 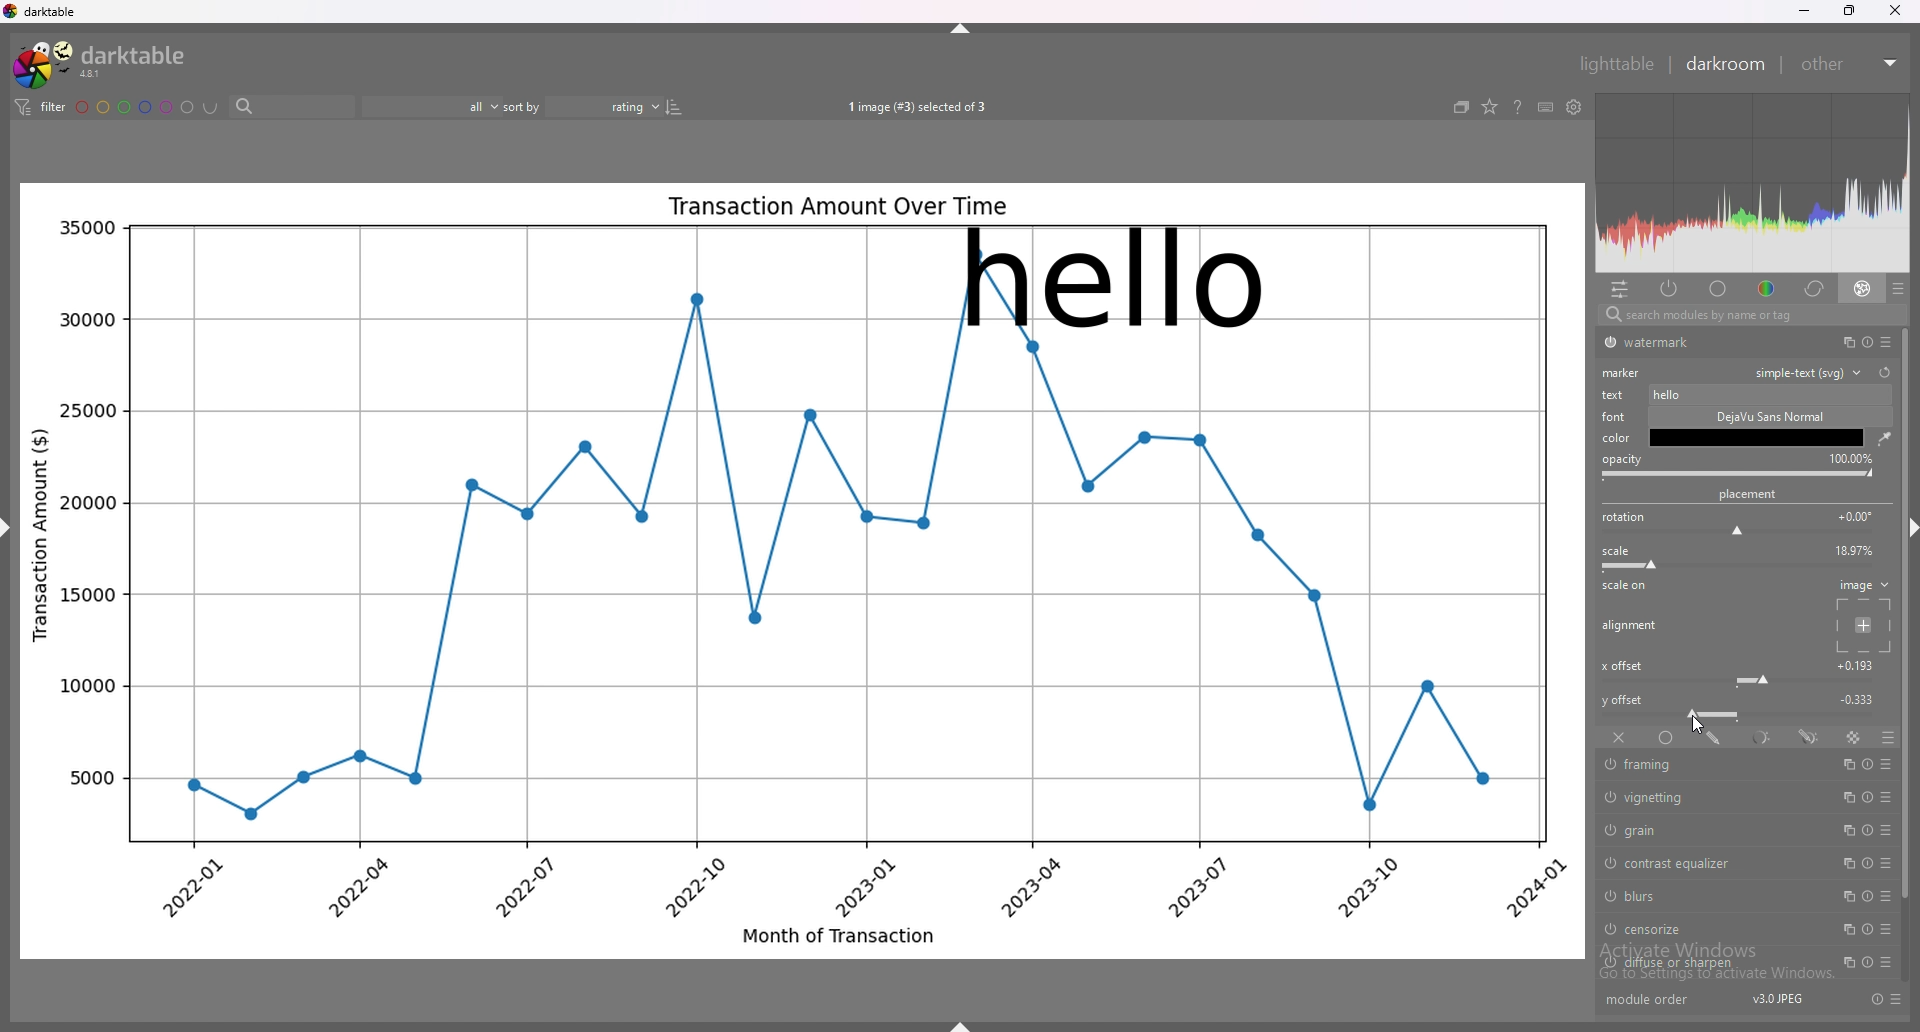 I want to click on switch off, so click(x=1608, y=343).